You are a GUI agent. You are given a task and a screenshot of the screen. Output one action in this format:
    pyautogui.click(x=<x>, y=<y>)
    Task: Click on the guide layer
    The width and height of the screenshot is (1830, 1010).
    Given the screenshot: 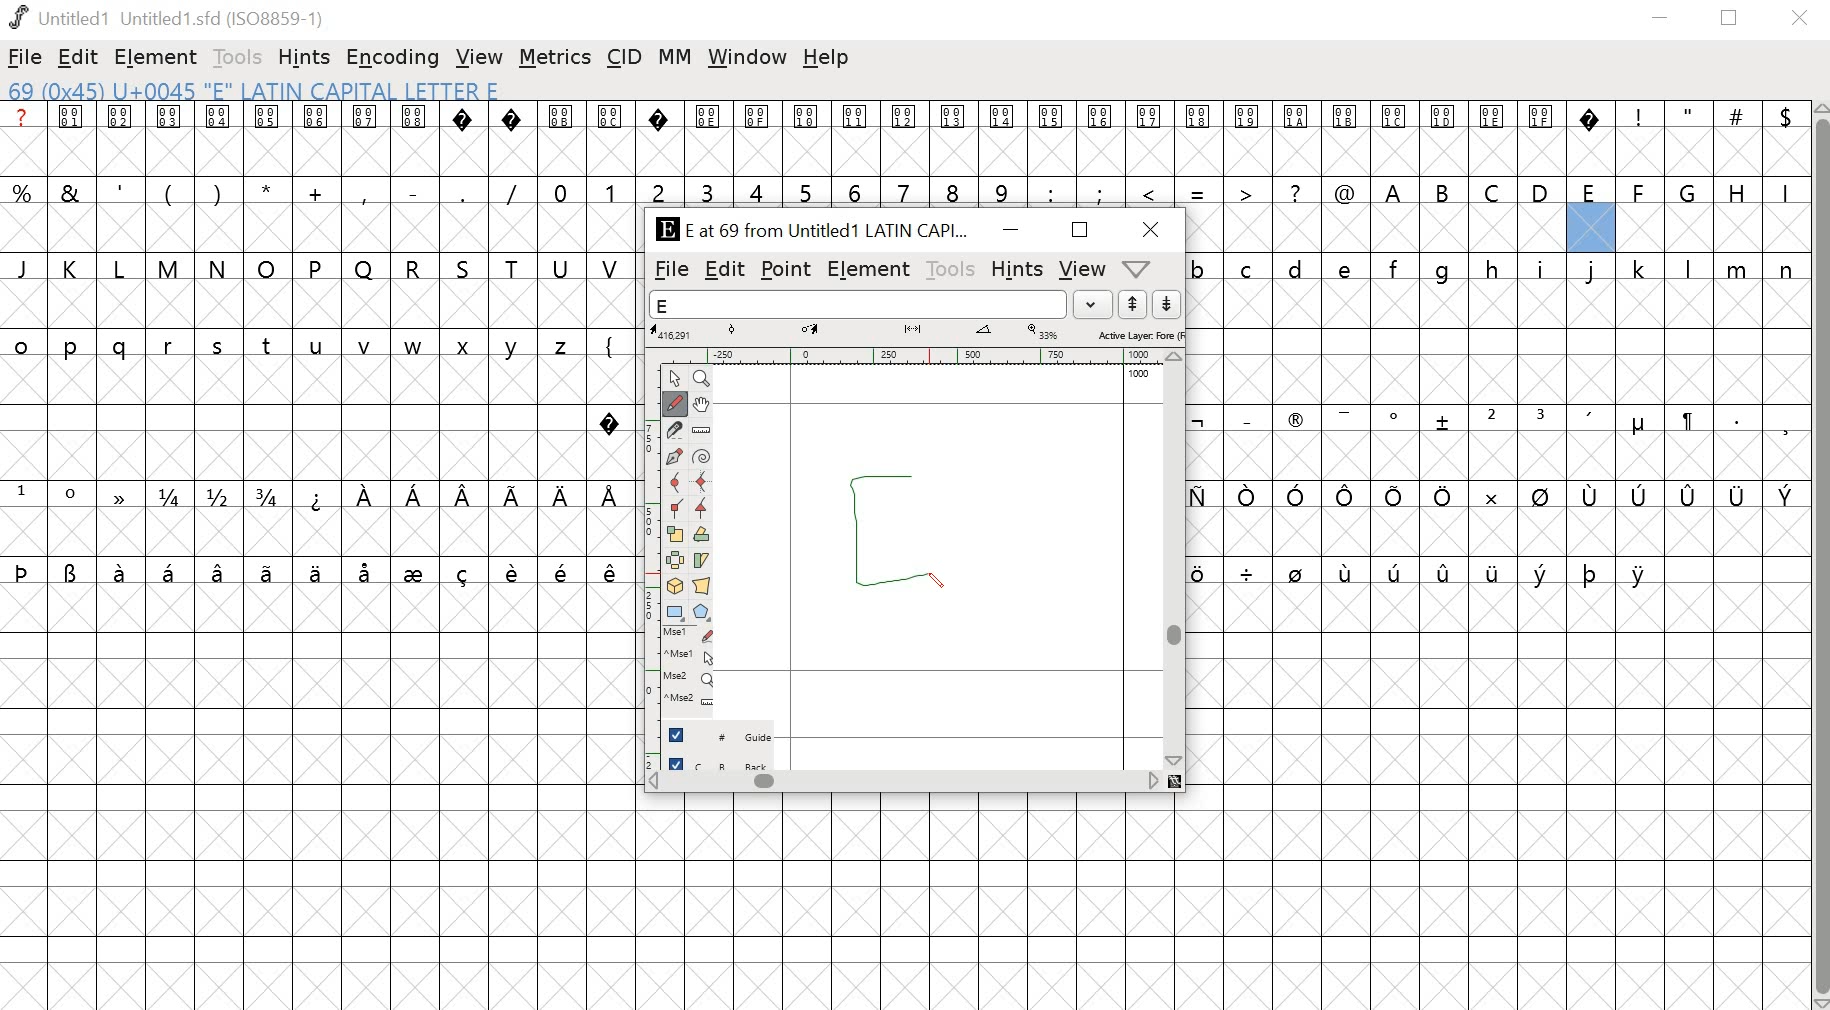 What is the action you would take?
    pyautogui.click(x=719, y=739)
    